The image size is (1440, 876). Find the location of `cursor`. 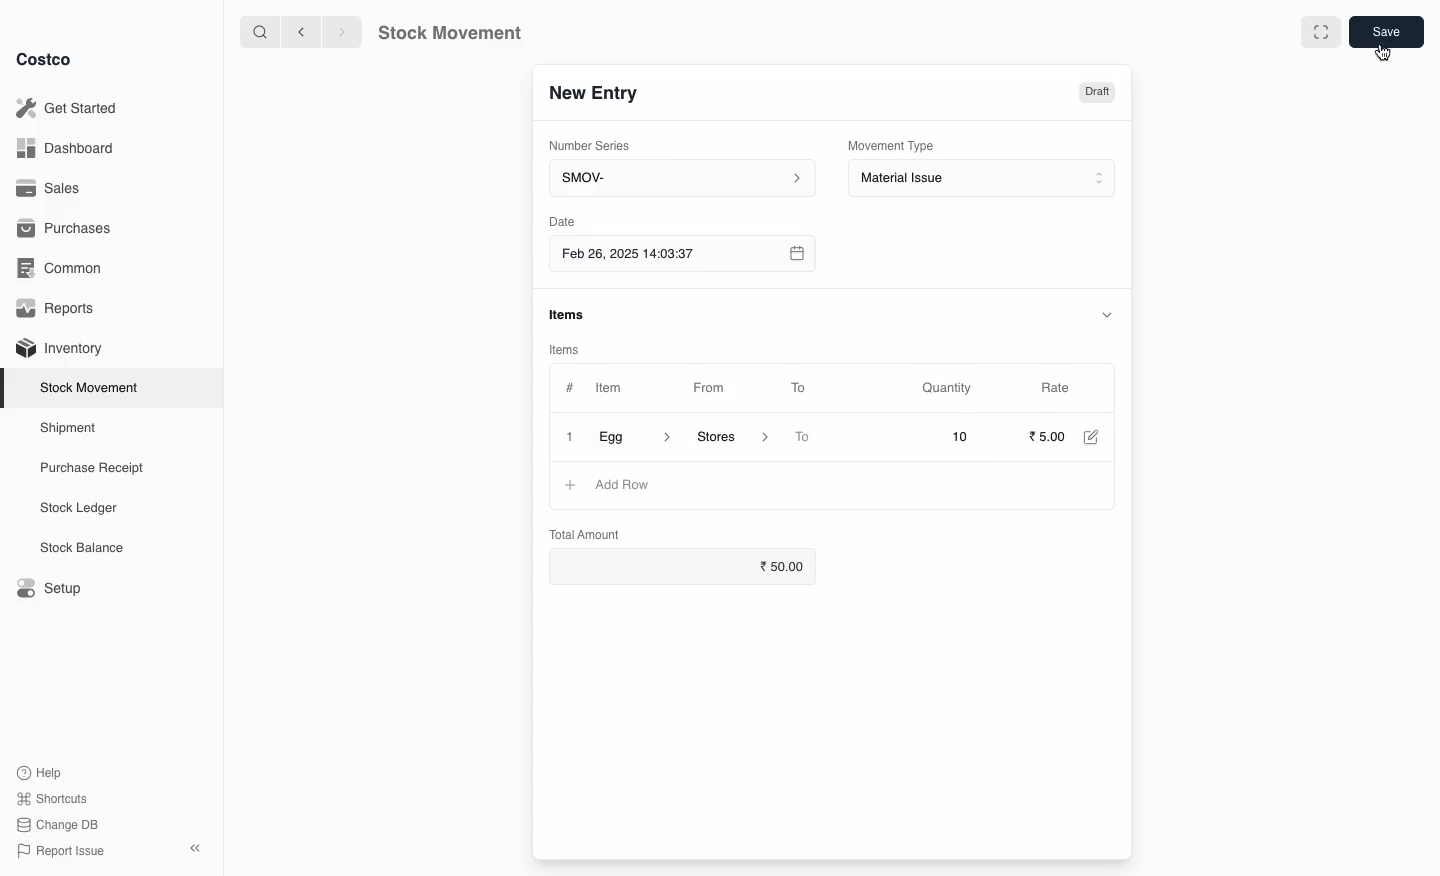

cursor is located at coordinates (1381, 50).